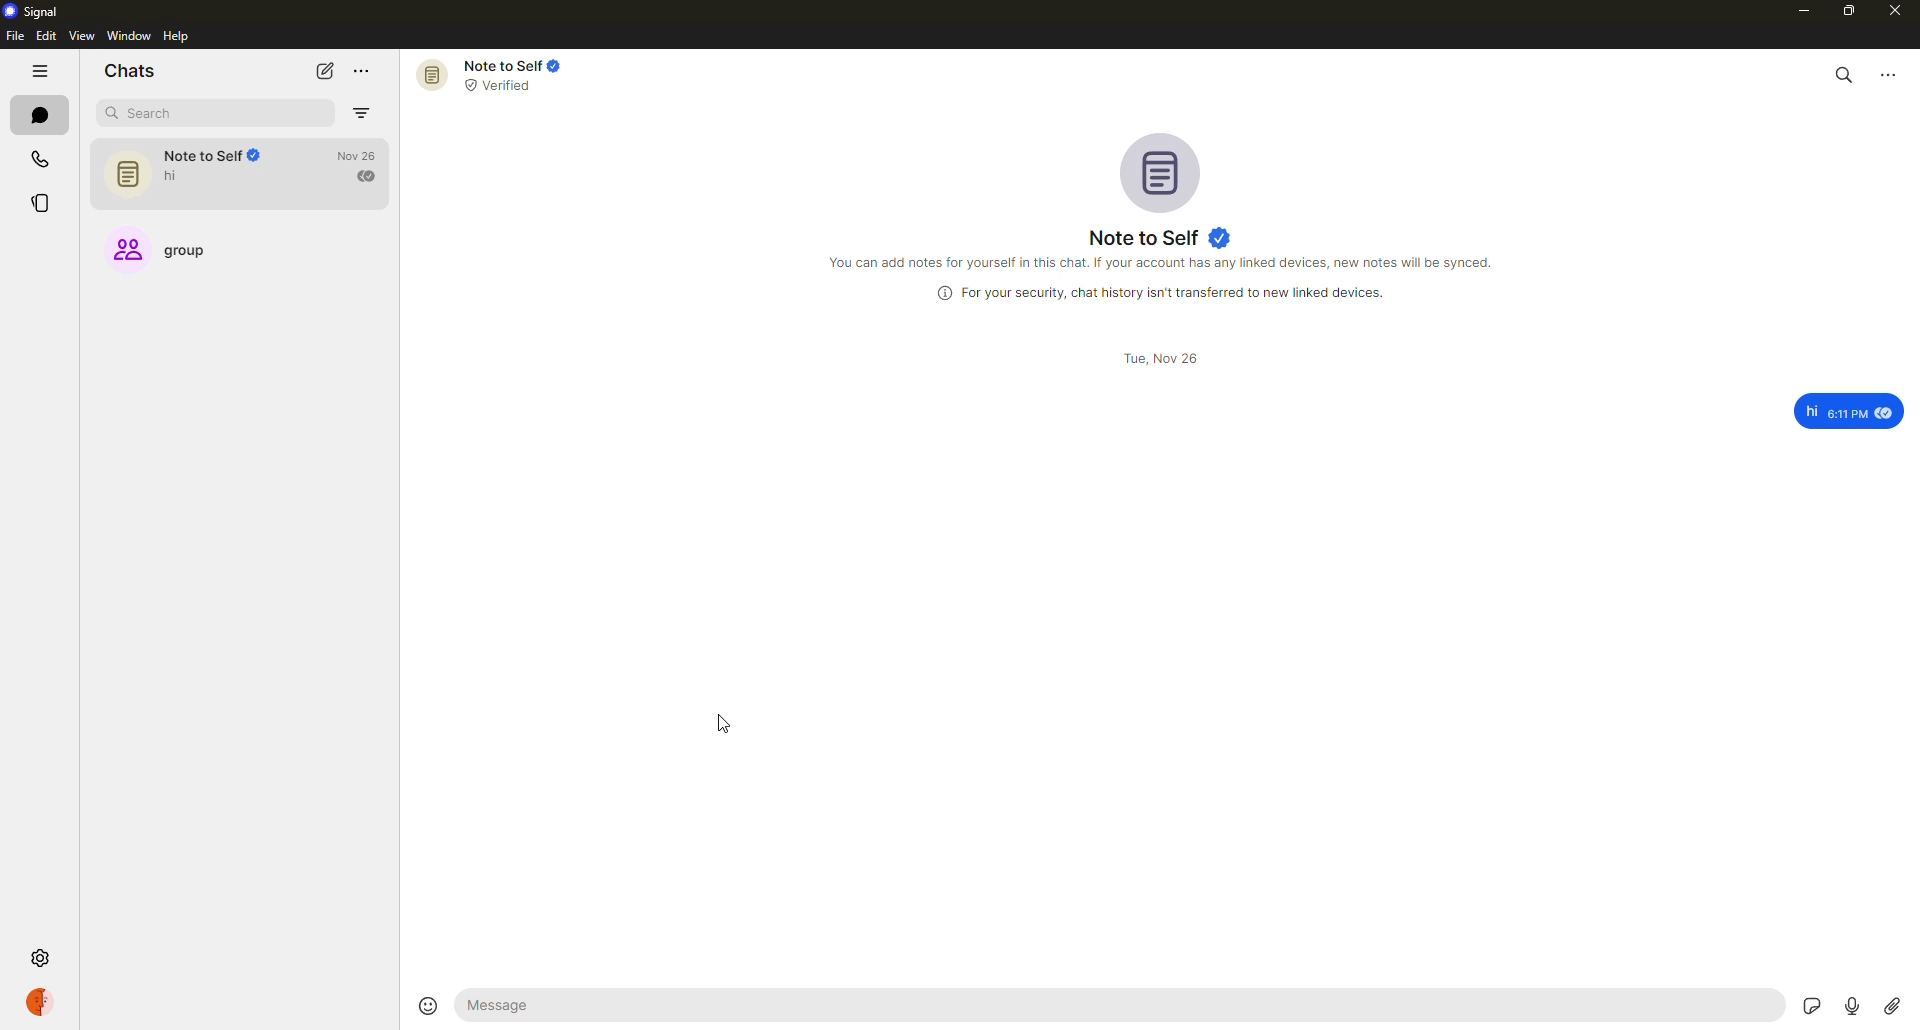 This screenshot has height=1030, width=1920. I want to click on chats, so click(37, 115).